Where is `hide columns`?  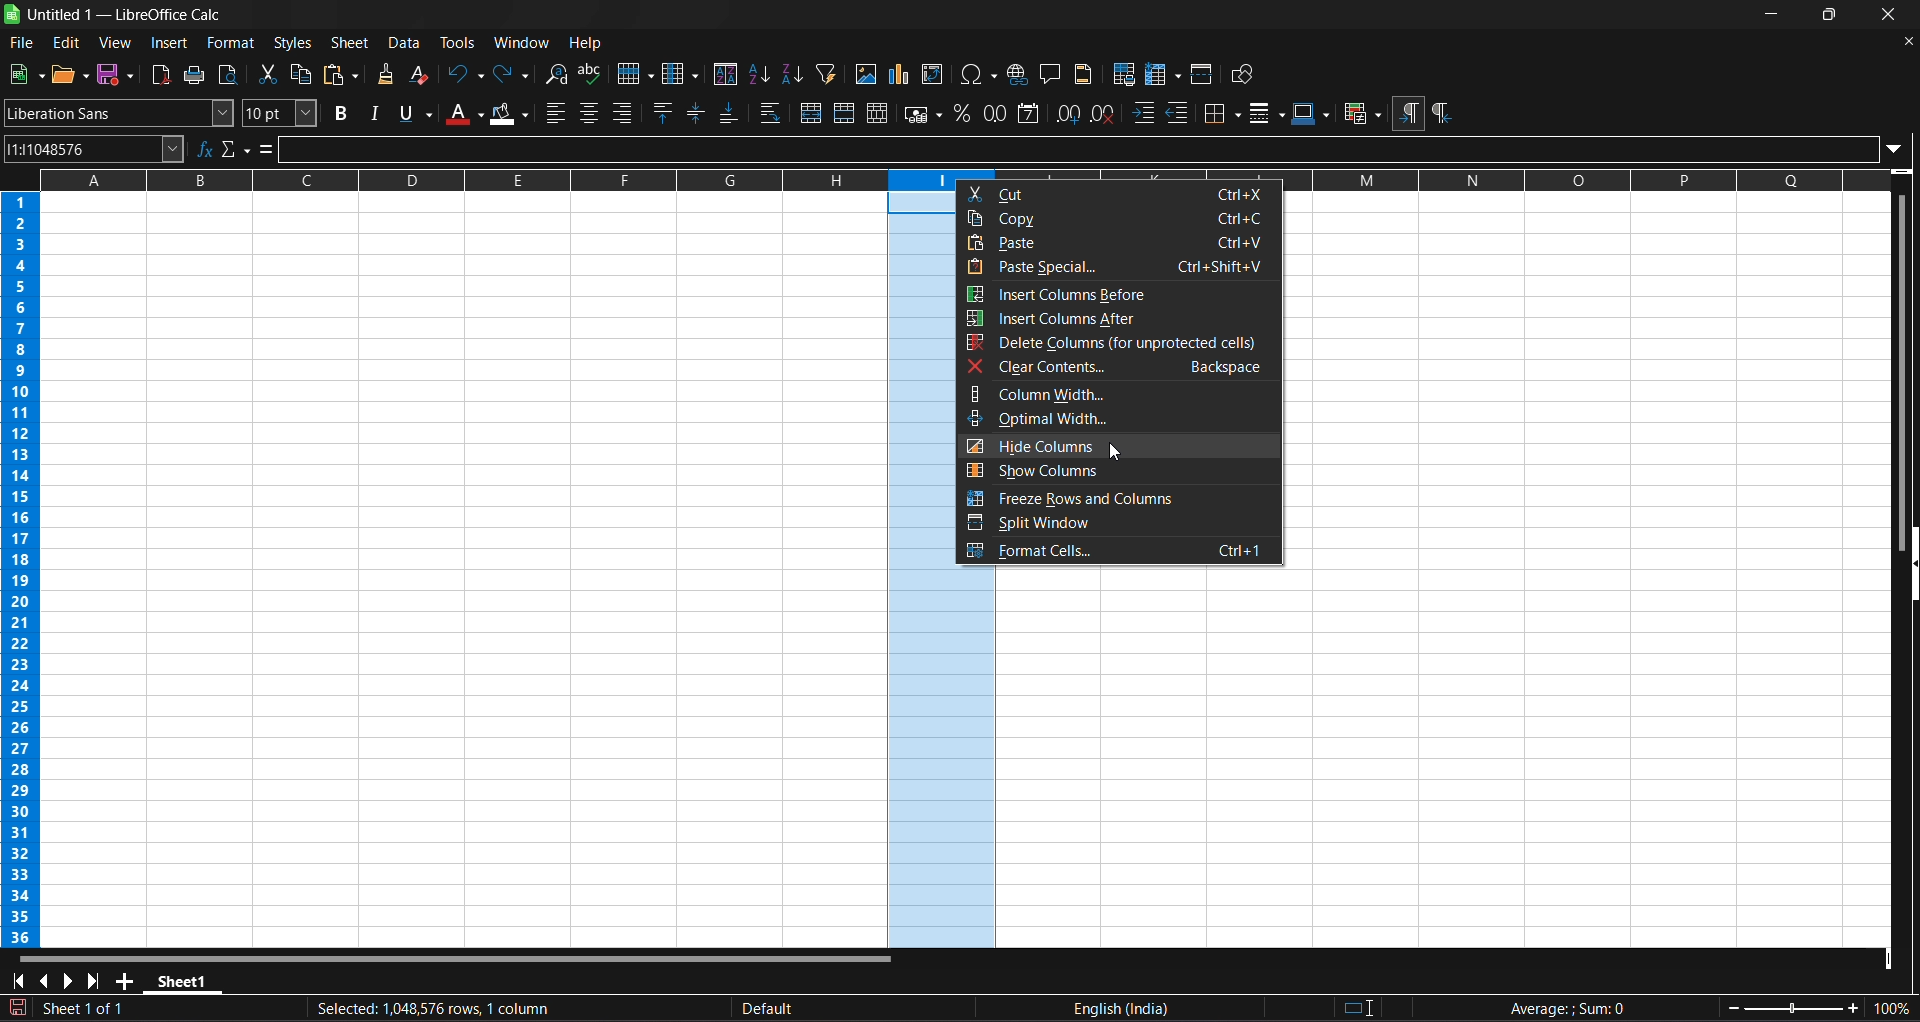
hide columns is located at coordinates (1119, 445).